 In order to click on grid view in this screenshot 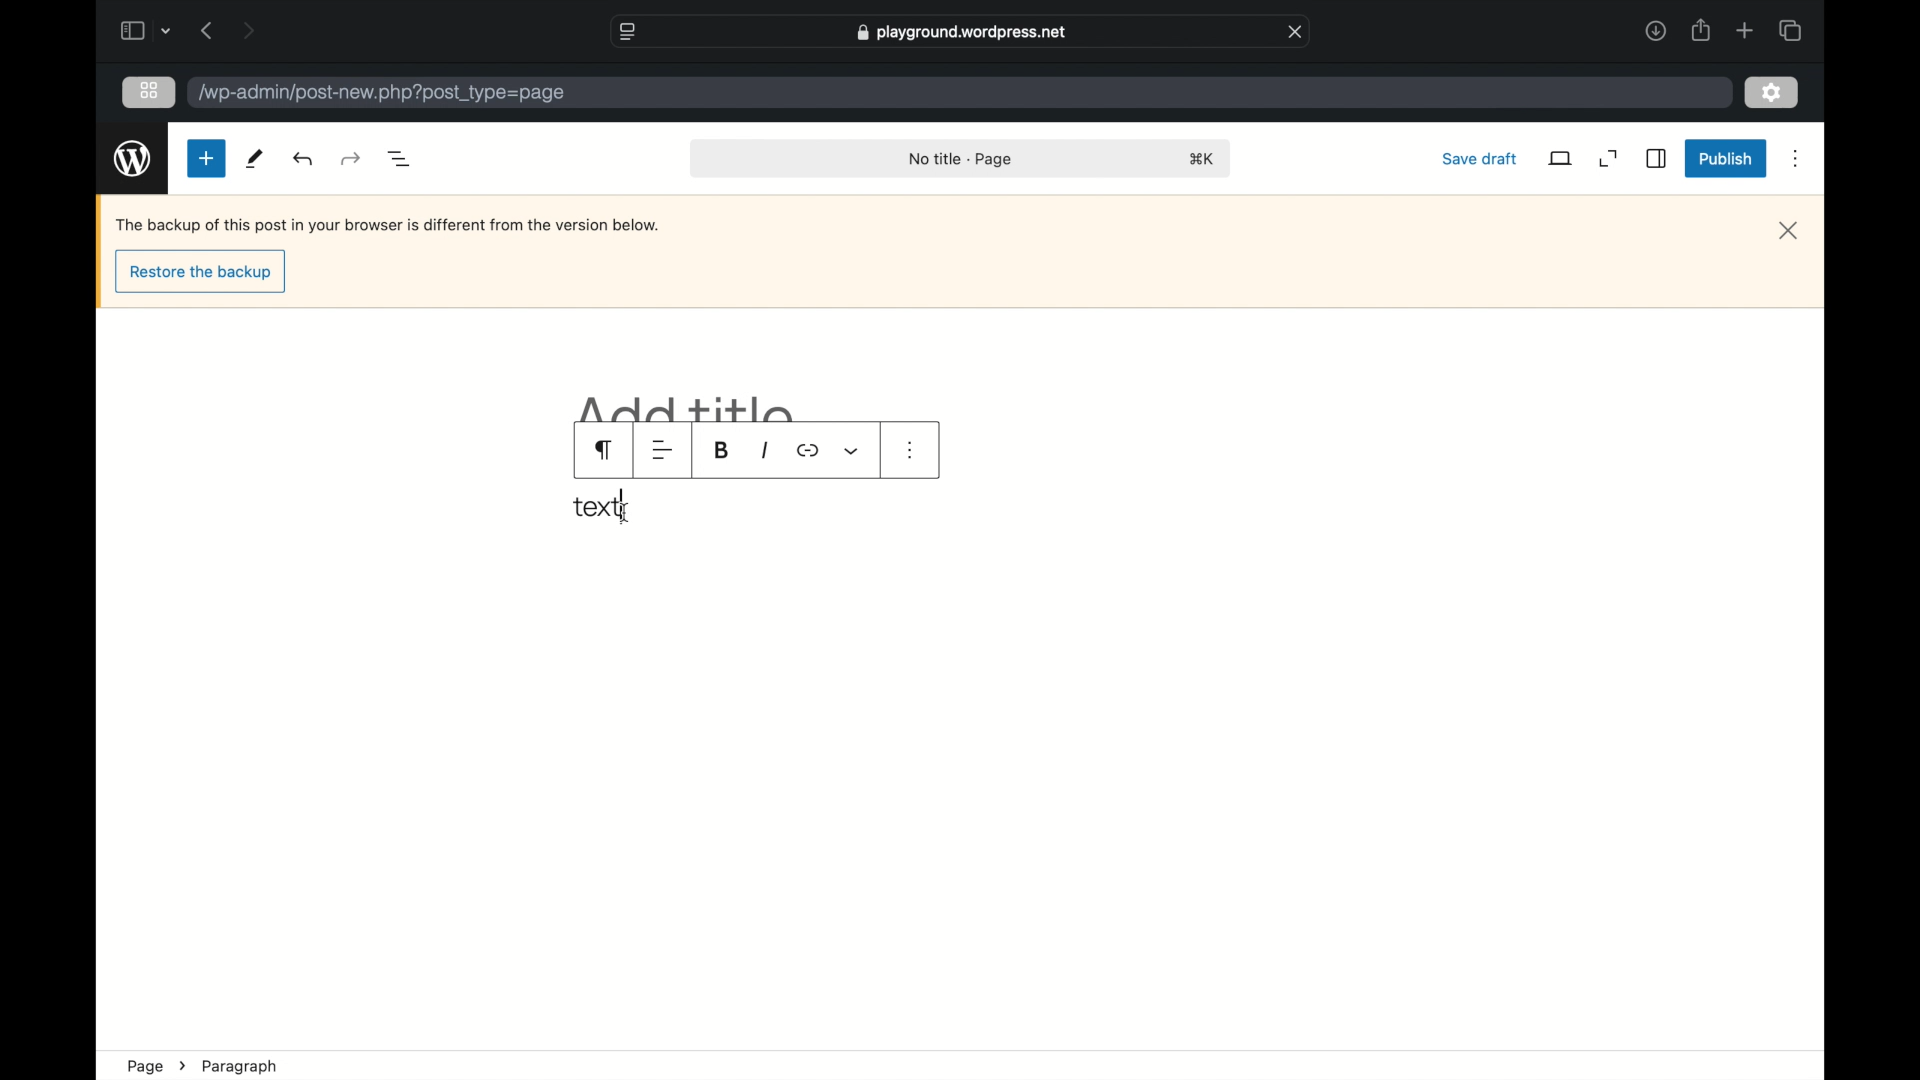, I will do `click(149, 91)`.